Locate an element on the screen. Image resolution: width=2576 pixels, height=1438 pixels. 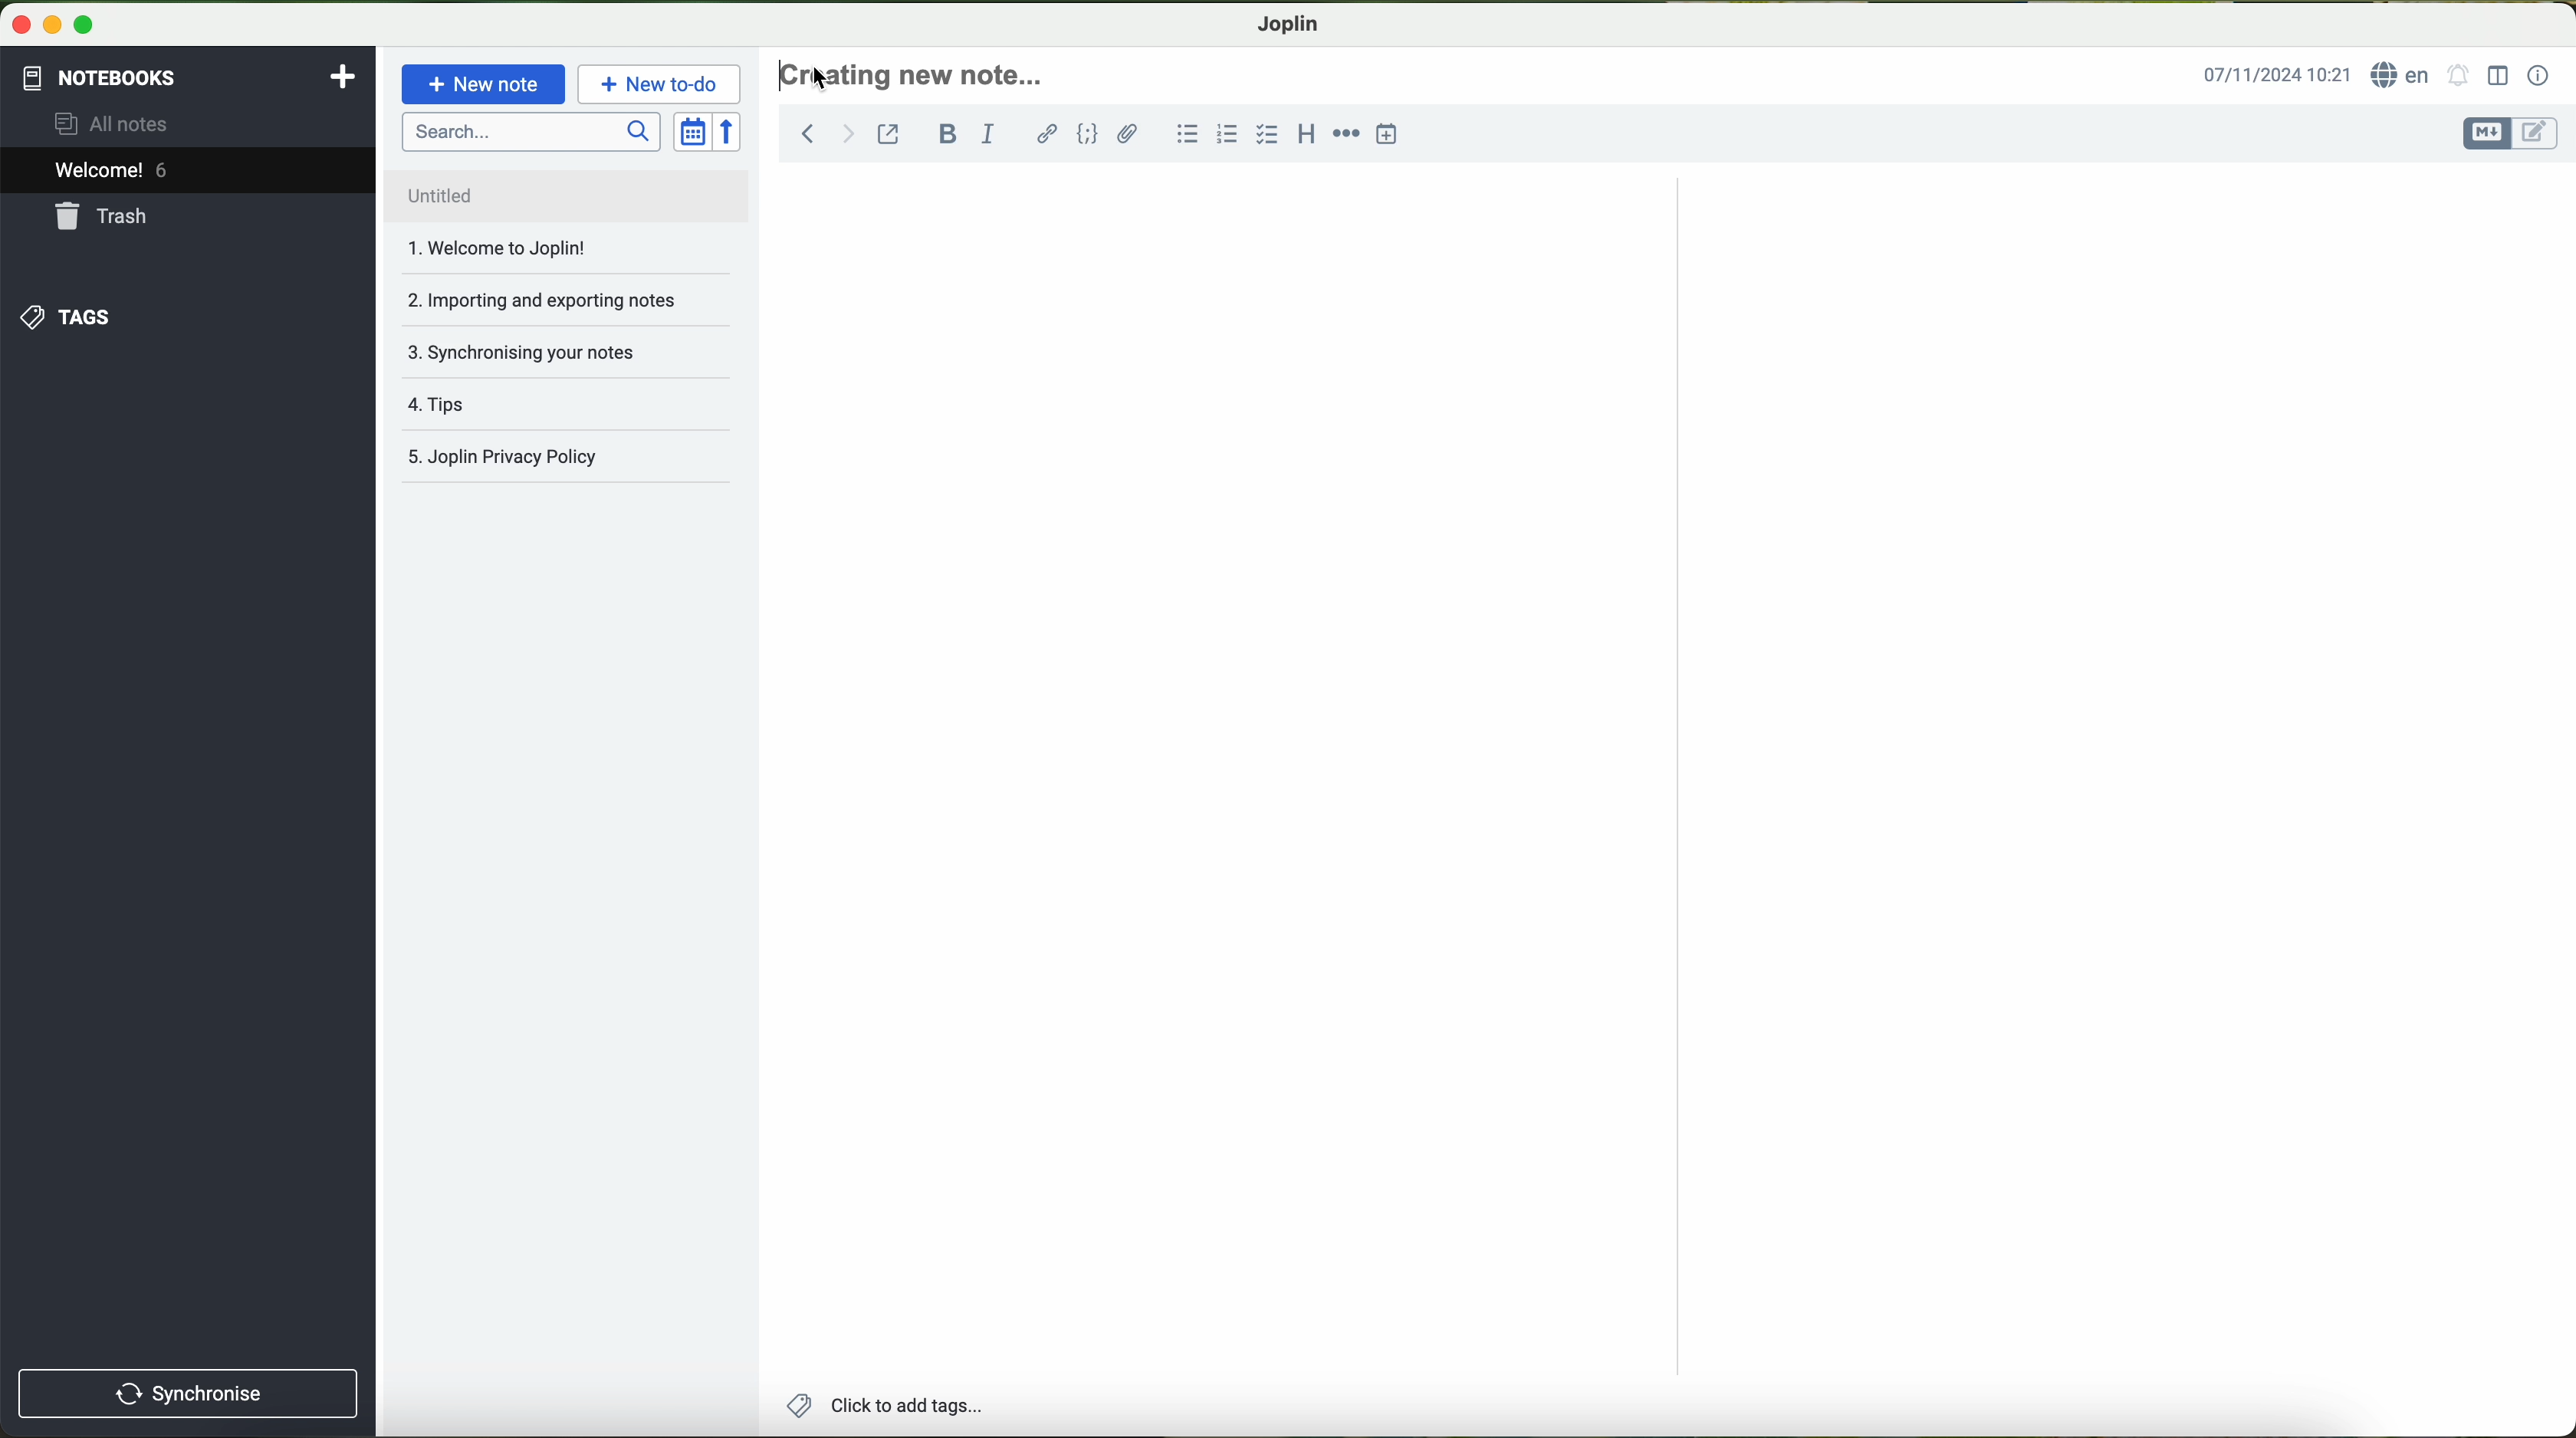
code is located at coordinates (1089, 134).